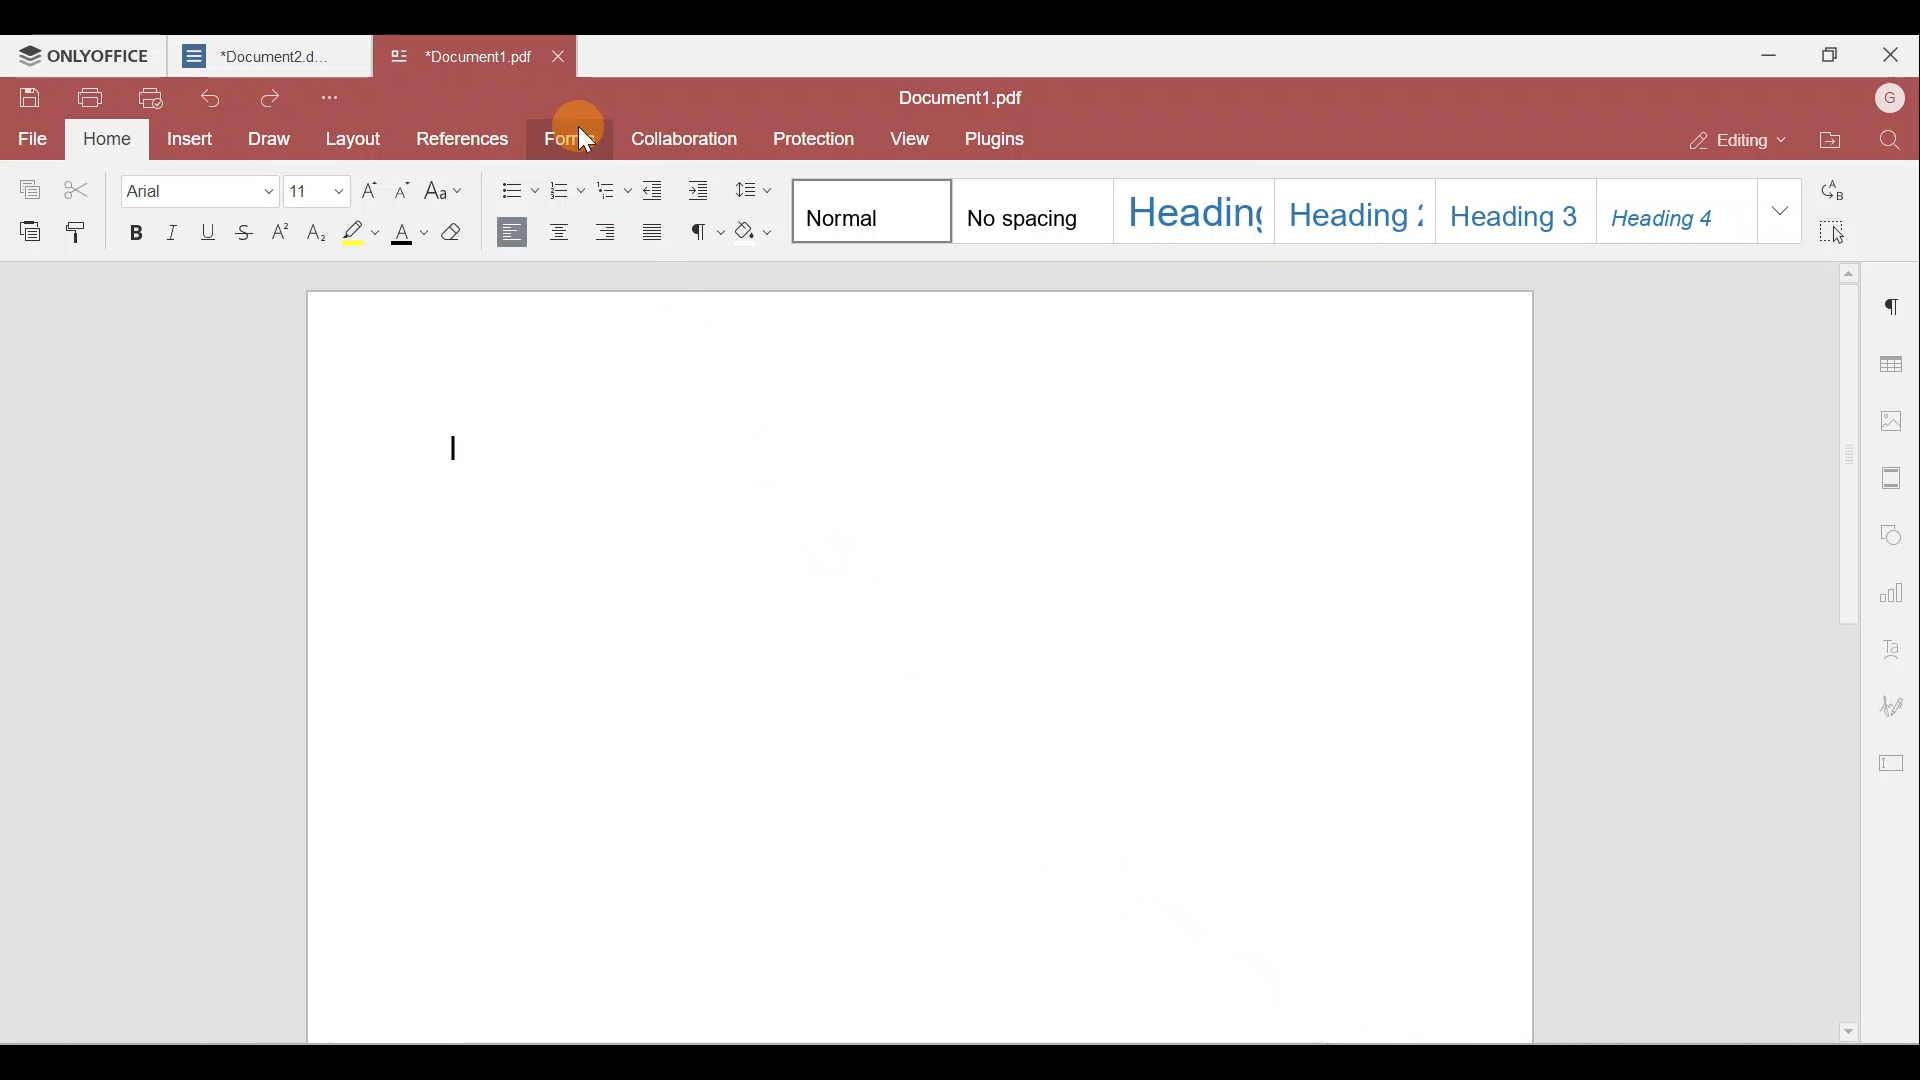 The width and height of the screenshot is (1920, 1080). I want to click on Form settings, so click(1895, 761).